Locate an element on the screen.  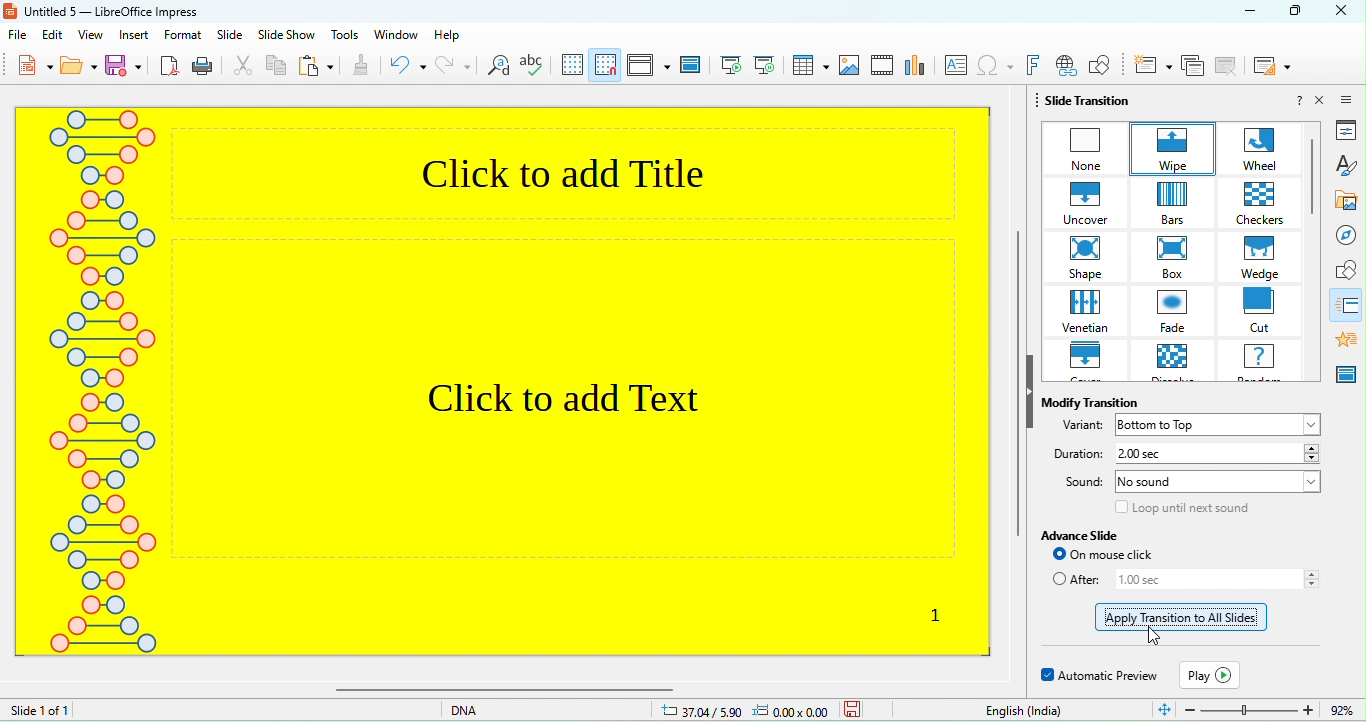
fontwork text  is located at coordinates (1032, 67).